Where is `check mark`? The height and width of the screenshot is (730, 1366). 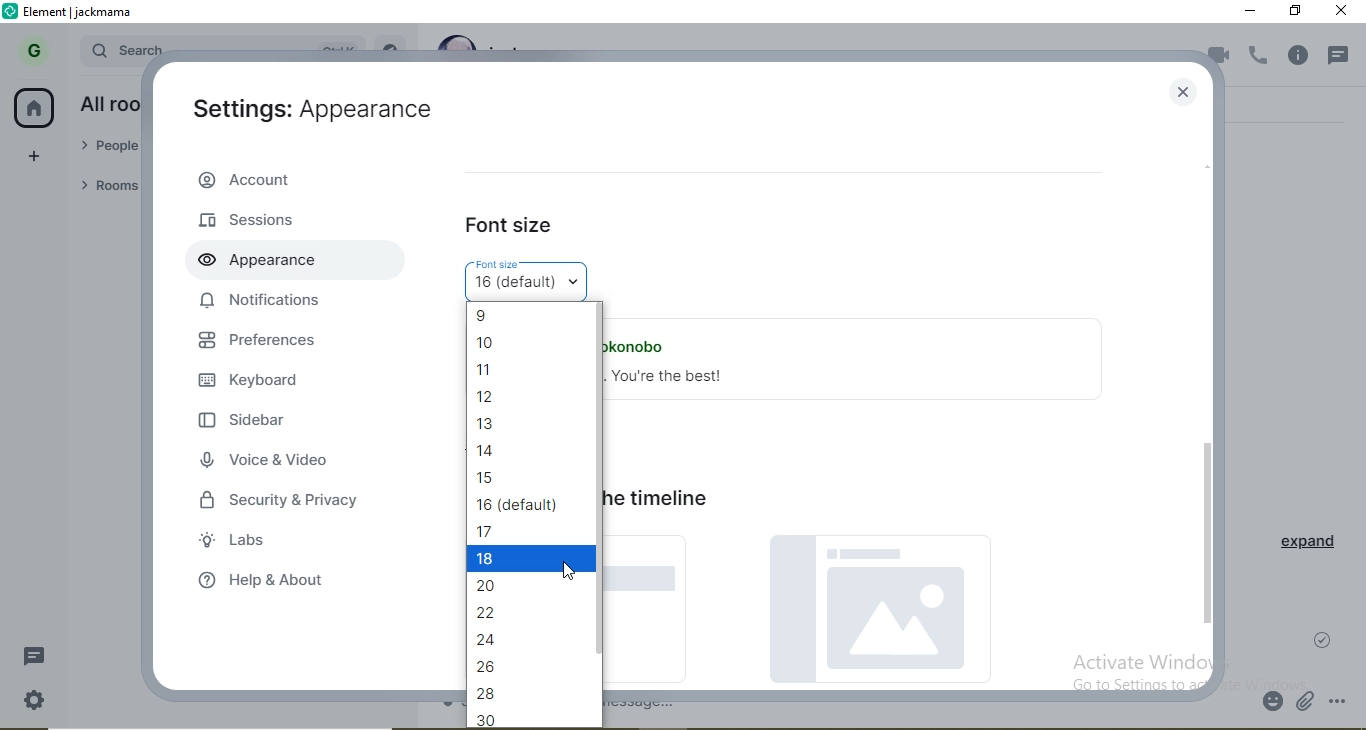 check mark is located at coordinates (1327, 637).